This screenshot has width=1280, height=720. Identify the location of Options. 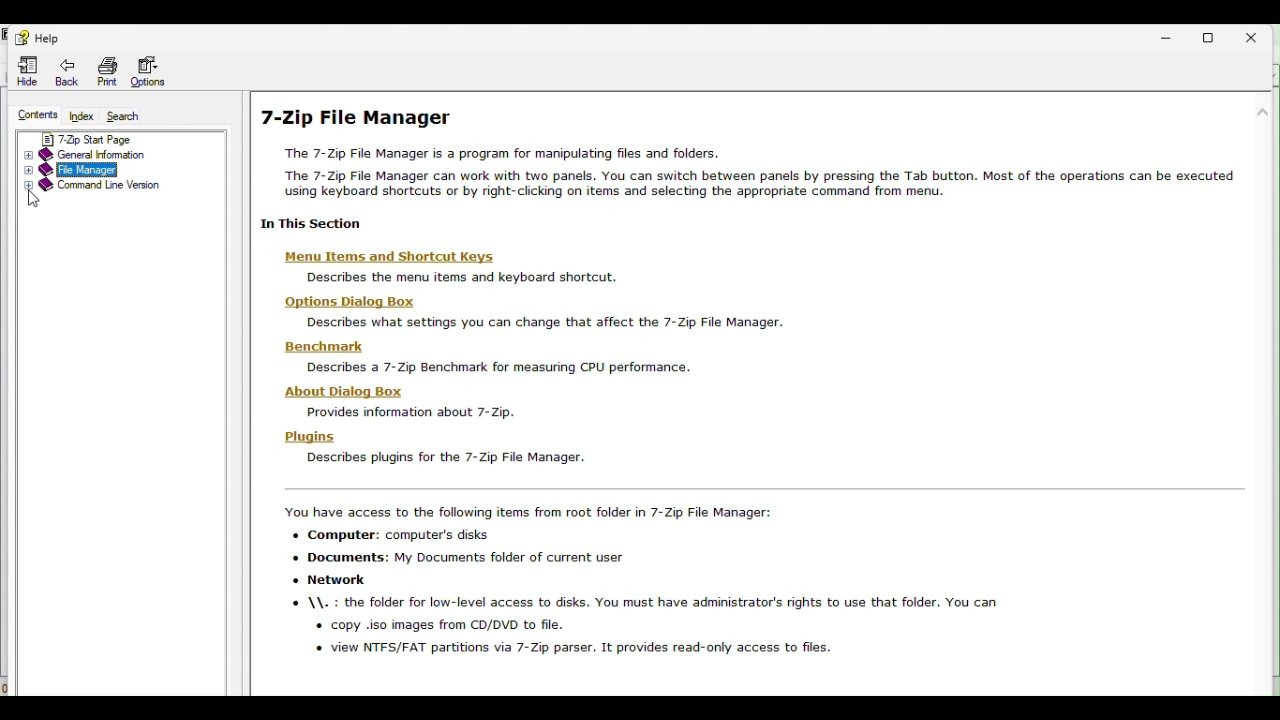
(156, 74).